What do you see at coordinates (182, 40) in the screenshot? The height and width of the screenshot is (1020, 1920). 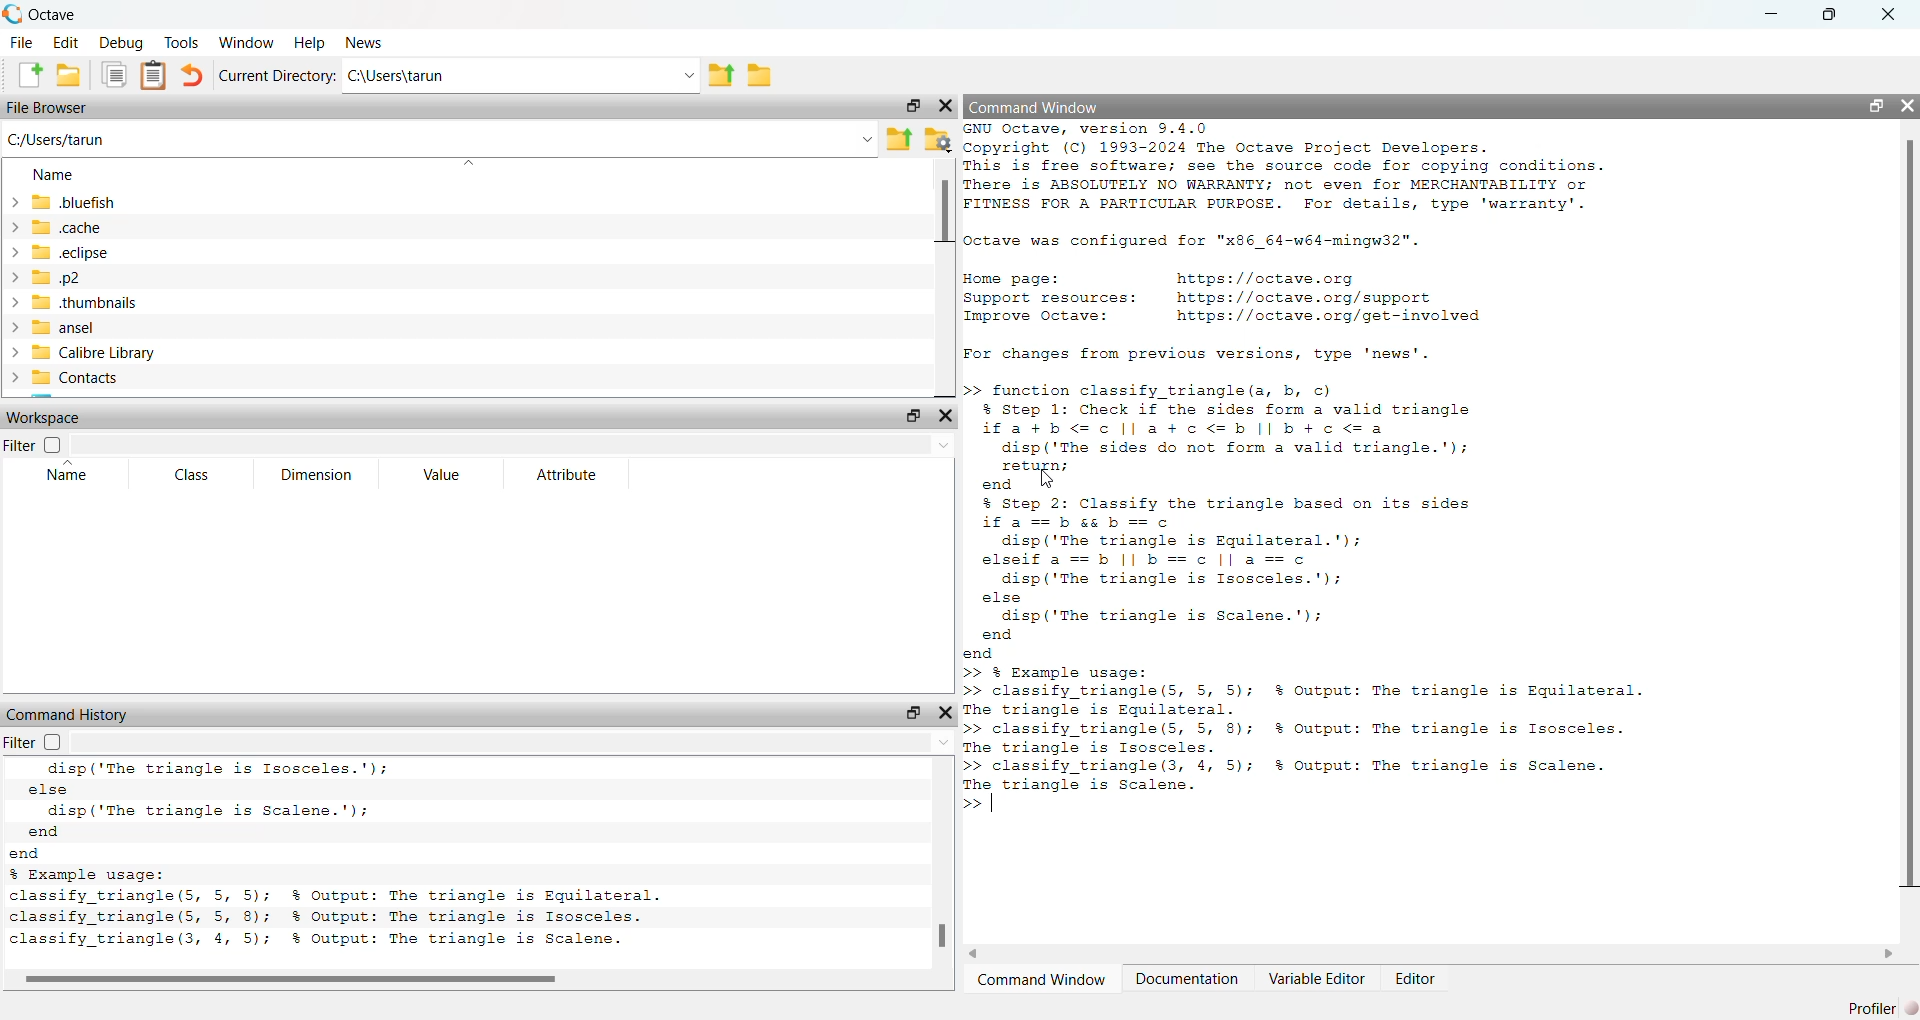 I see `tools` at bounding box center [182, 40].